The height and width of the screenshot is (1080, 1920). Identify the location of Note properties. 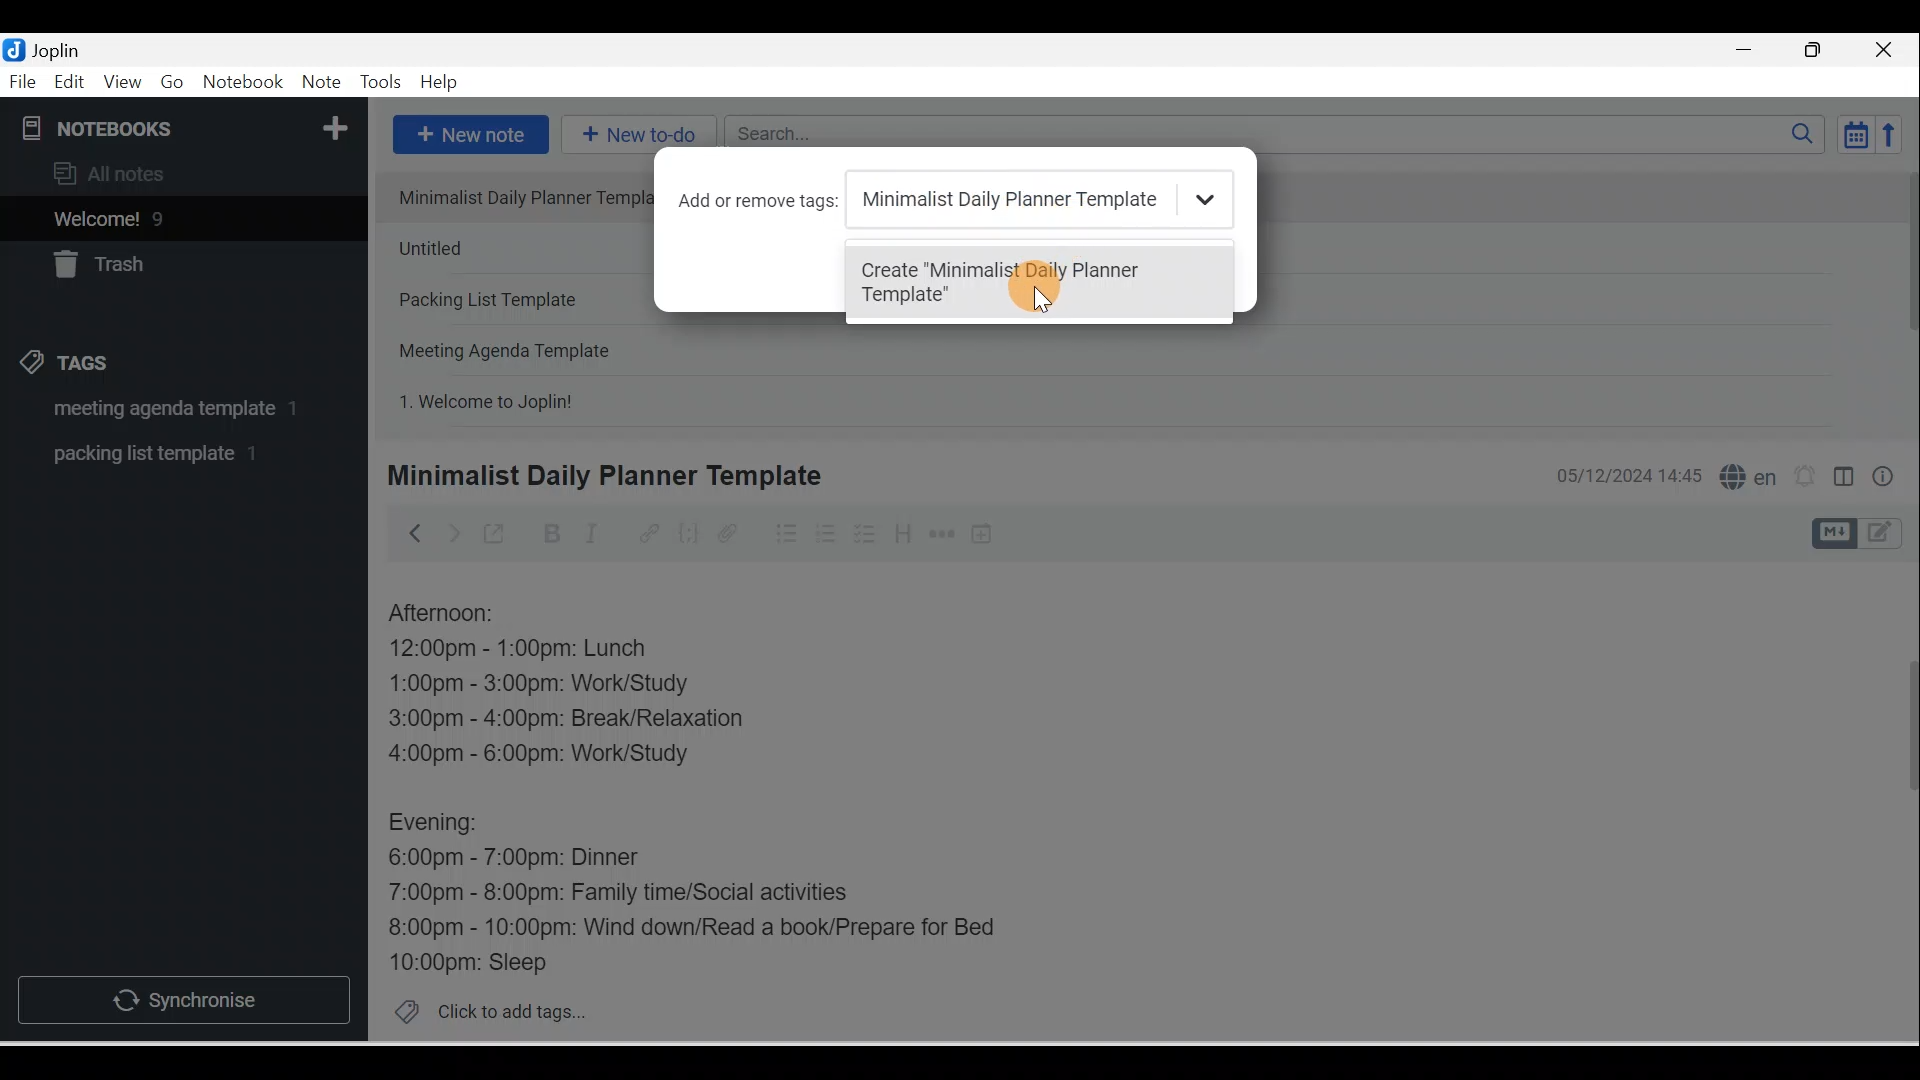
(1885, 479).